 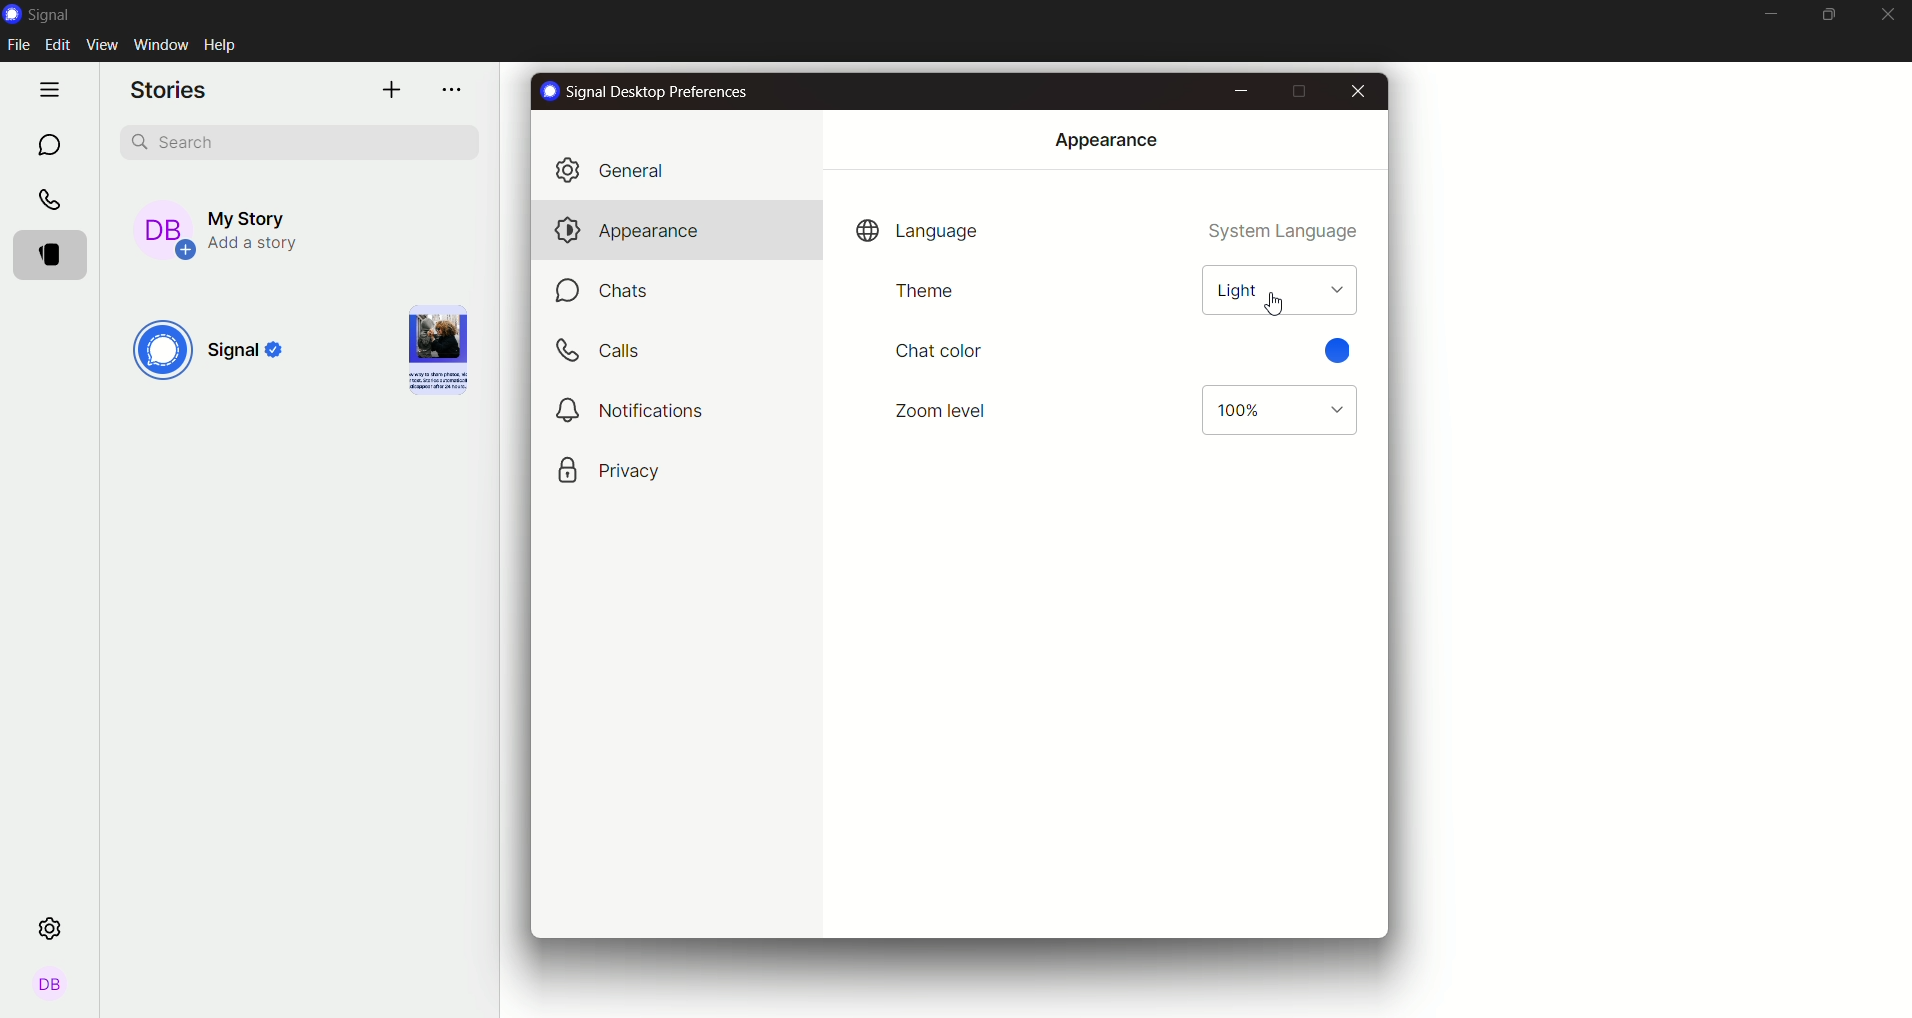 I want to click on help, so click(x=225, y=44).